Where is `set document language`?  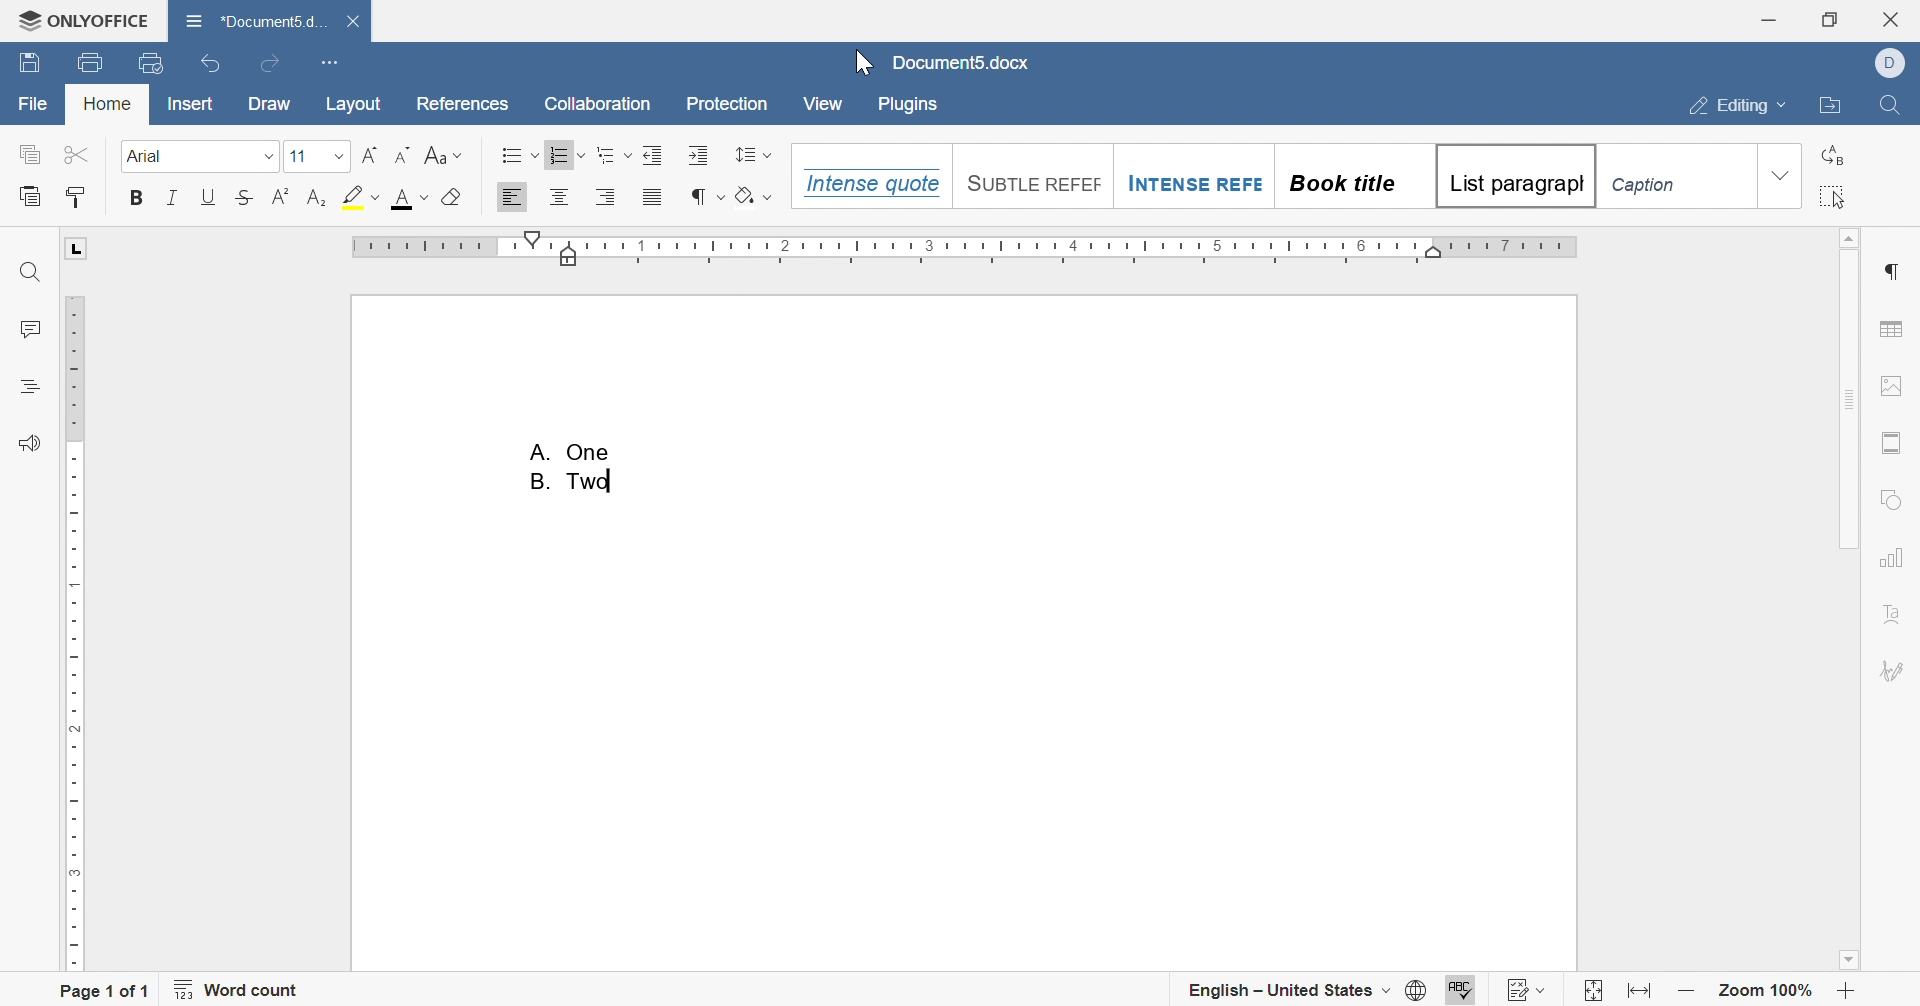
set document language is located at coordinates (1307, 992).